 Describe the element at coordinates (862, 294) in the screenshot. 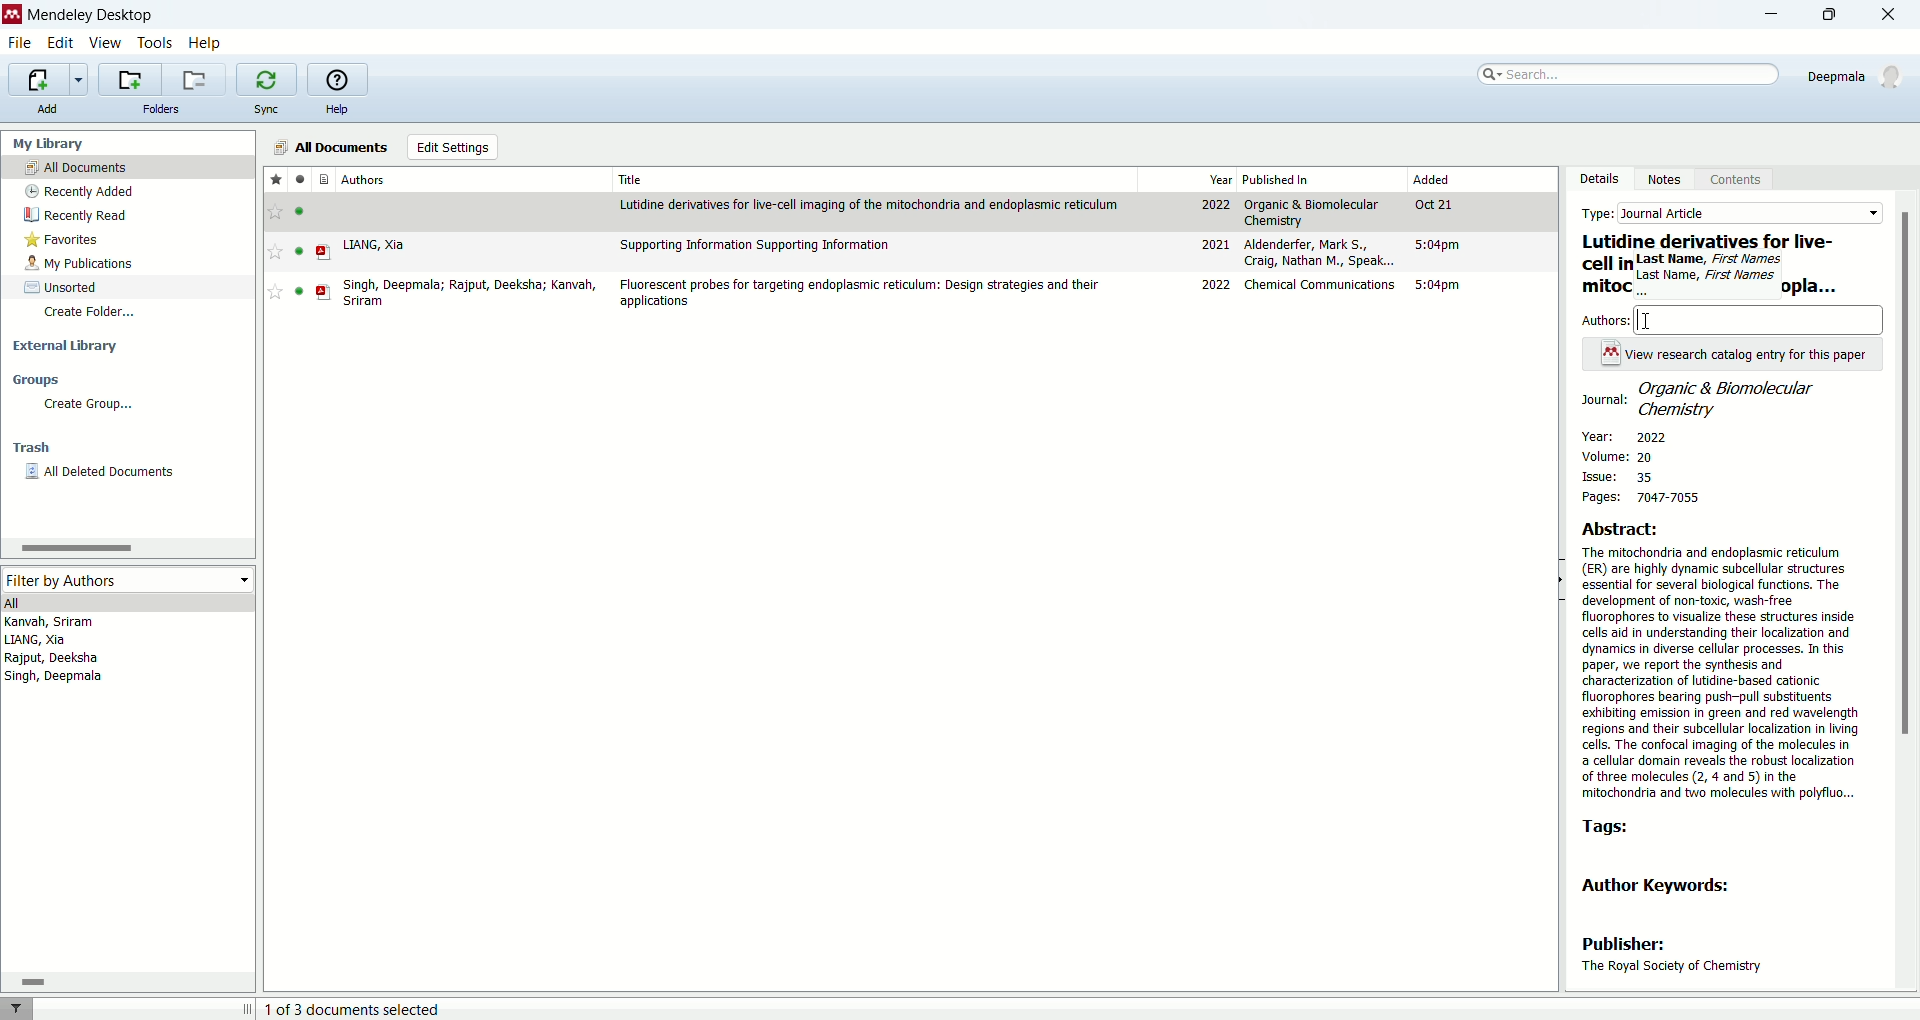

I see `Flourescent probes for targeting endoplasmic reticulum: Design strategies and their applications` at that location.